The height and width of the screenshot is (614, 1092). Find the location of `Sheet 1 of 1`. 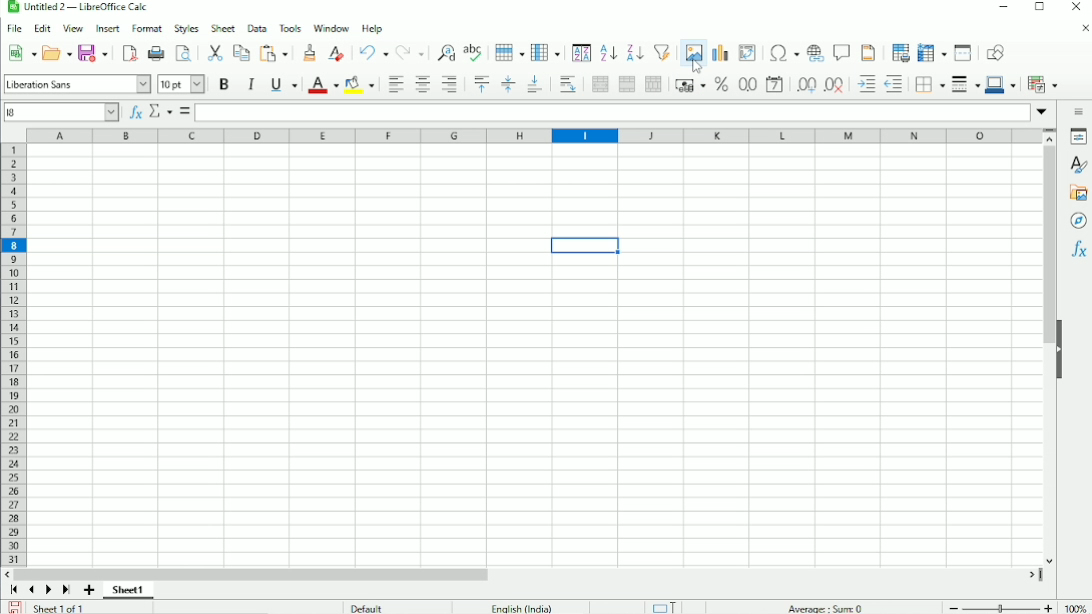

Sheet 1 of 1 is located at coordinates (60, 608).